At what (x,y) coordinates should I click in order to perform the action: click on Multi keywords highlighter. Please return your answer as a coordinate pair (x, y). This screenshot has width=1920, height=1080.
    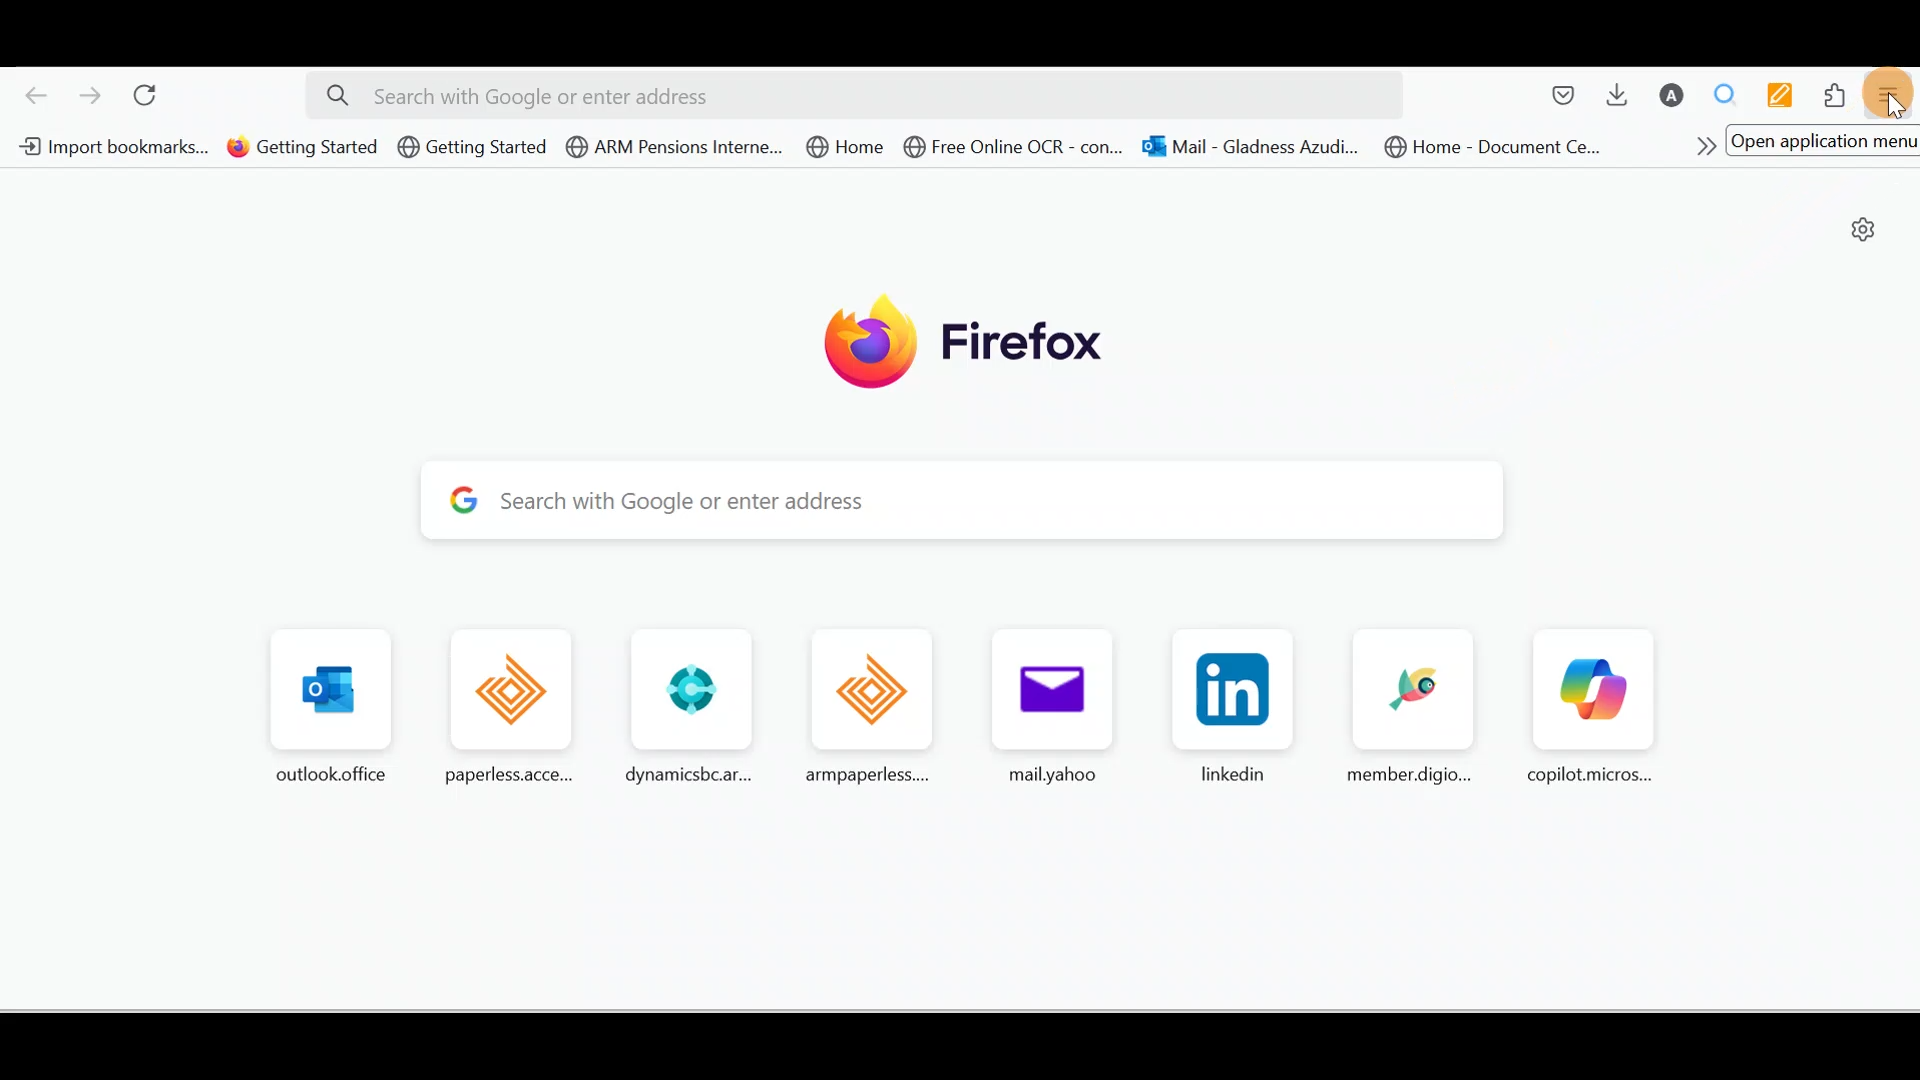
    Looking at the image, I should click on (1786, 96).